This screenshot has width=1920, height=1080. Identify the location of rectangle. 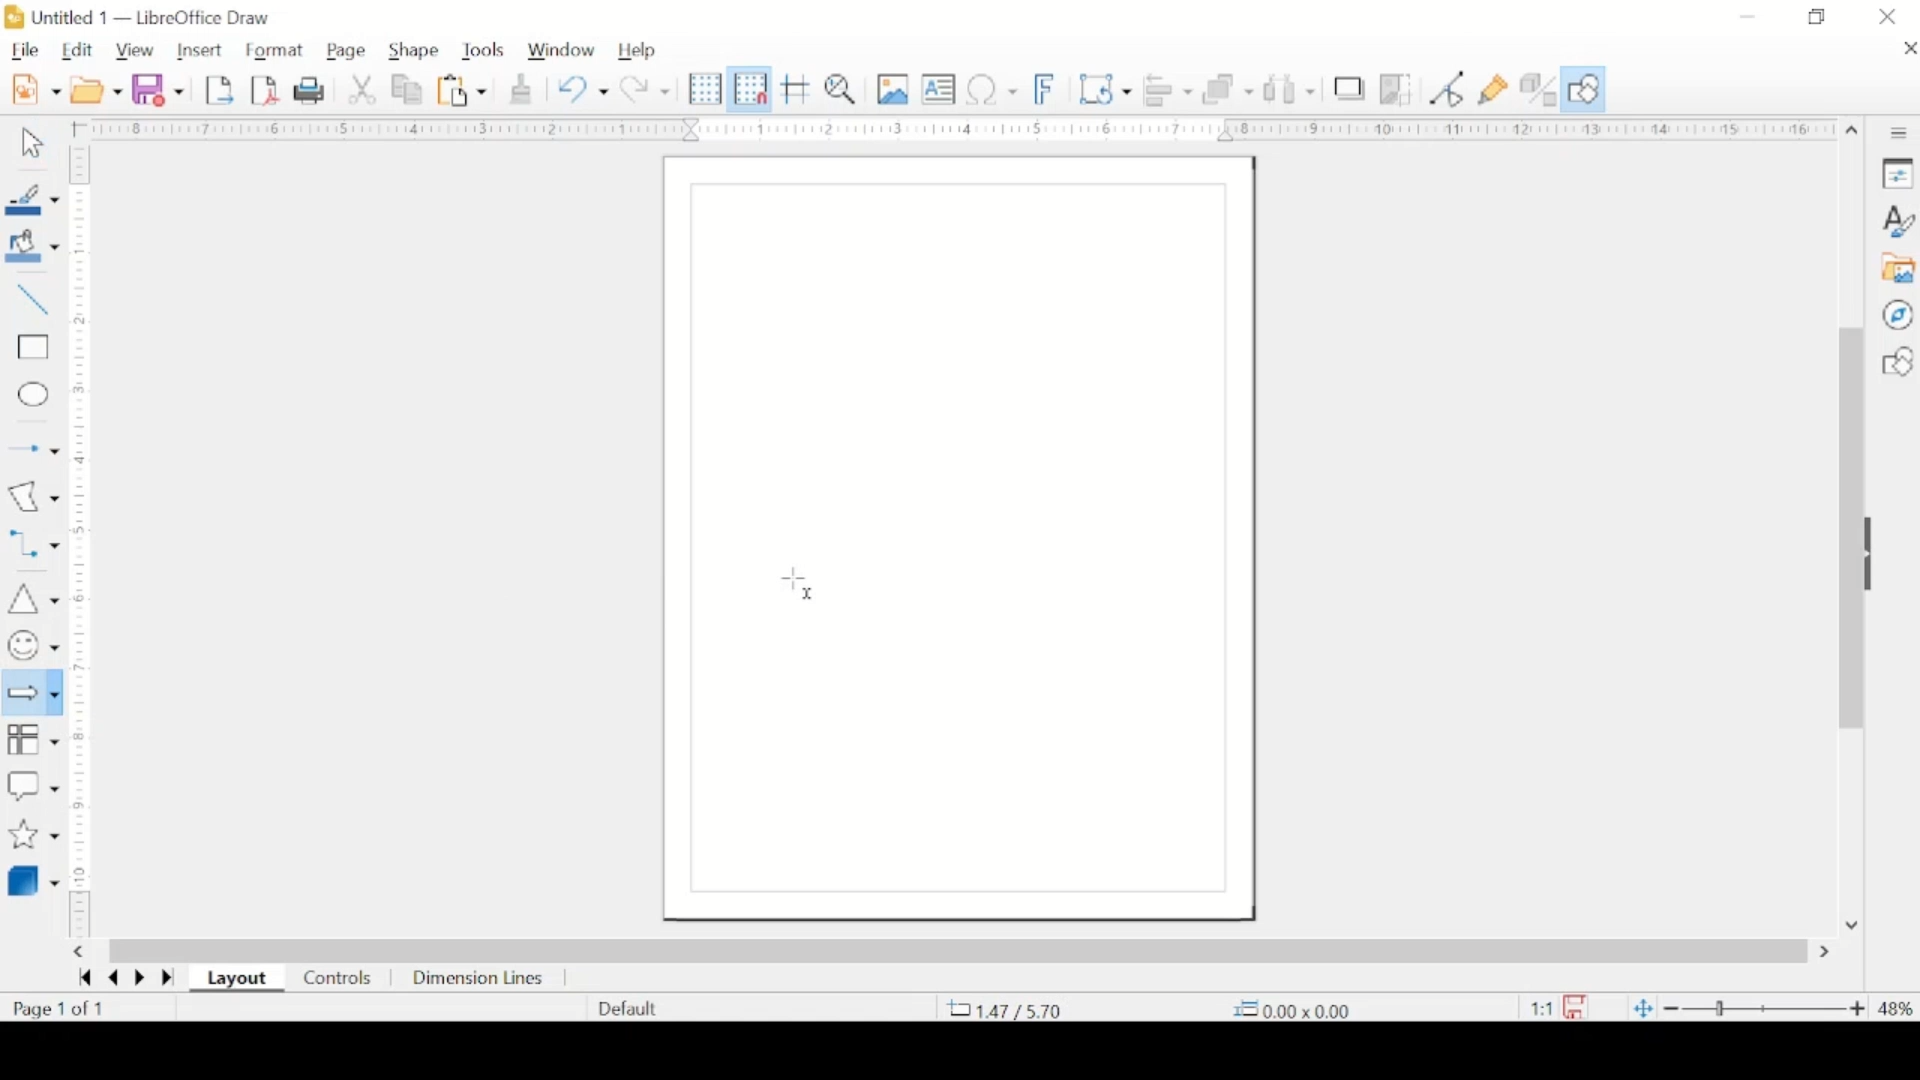
(33, 348).